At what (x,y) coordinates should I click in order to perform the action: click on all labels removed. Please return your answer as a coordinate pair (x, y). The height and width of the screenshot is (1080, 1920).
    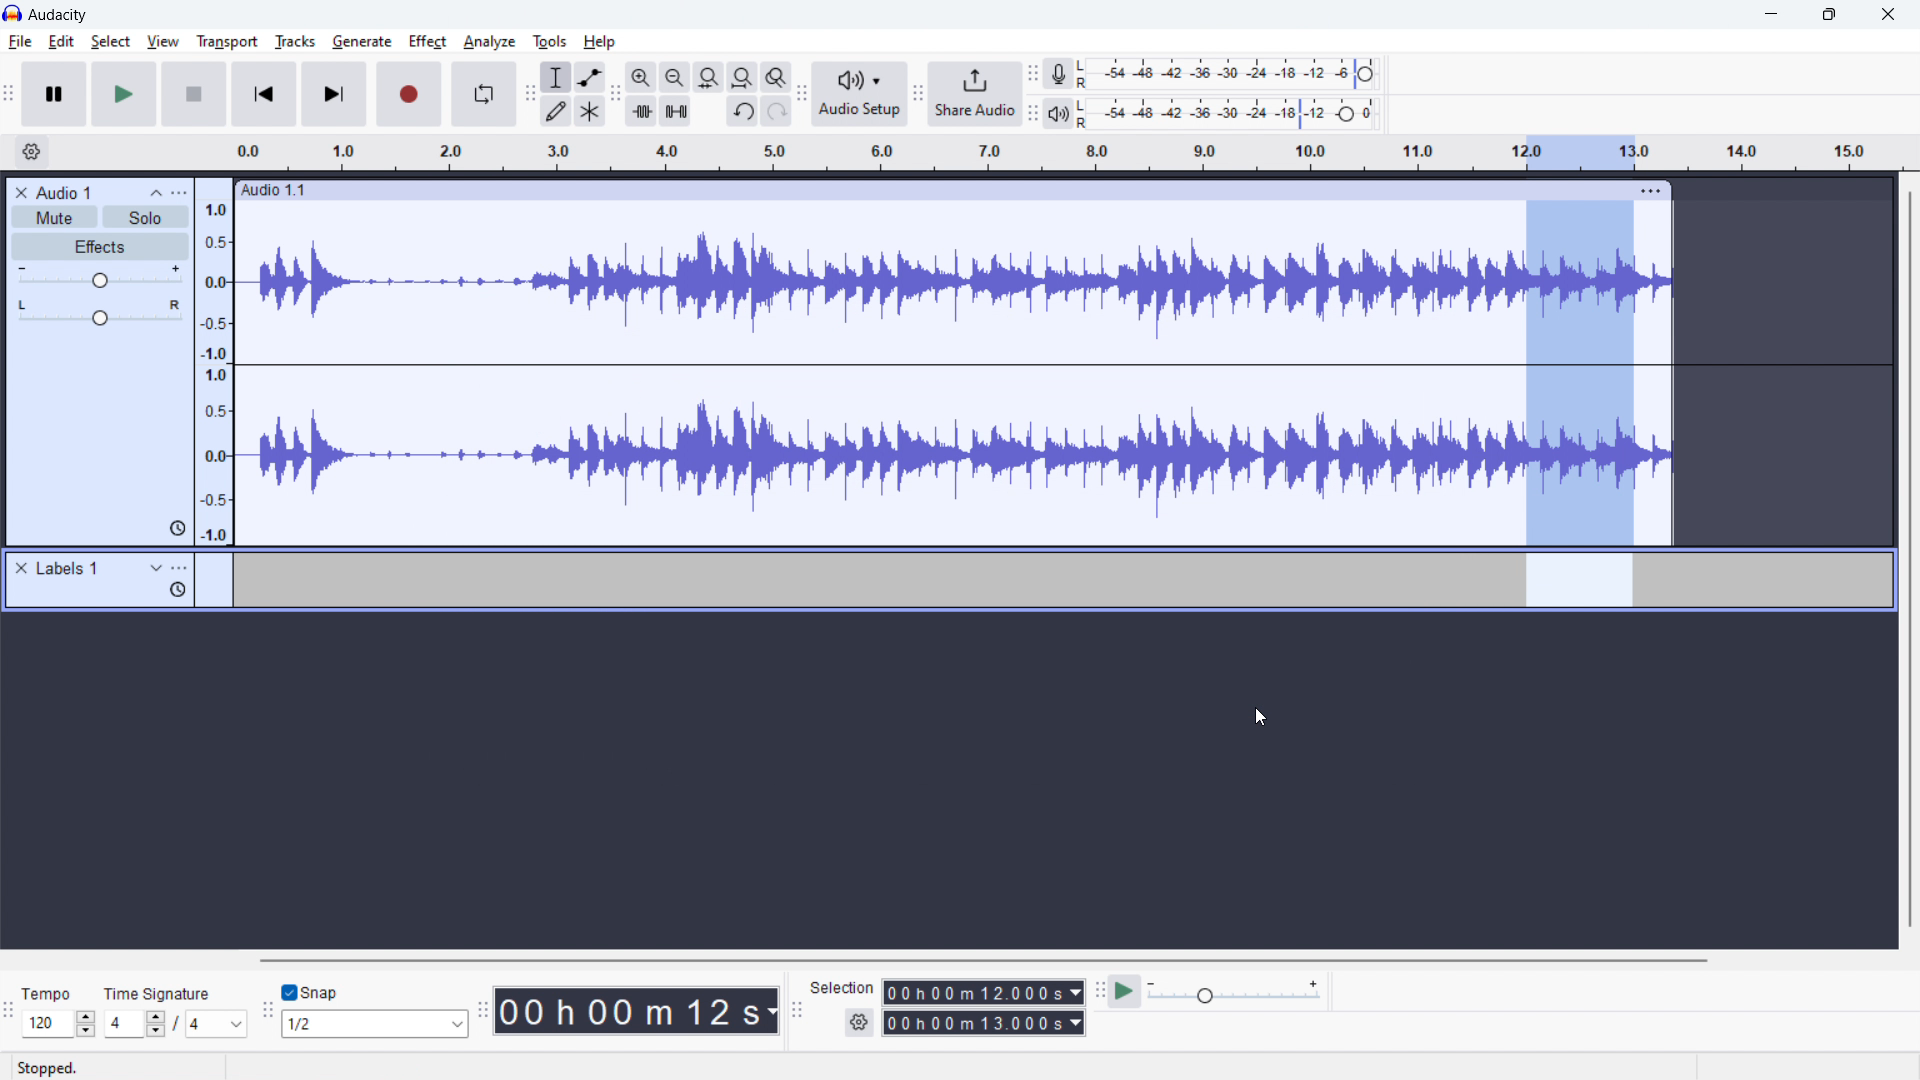
    Looking at the image, I should click on (1056, 580).